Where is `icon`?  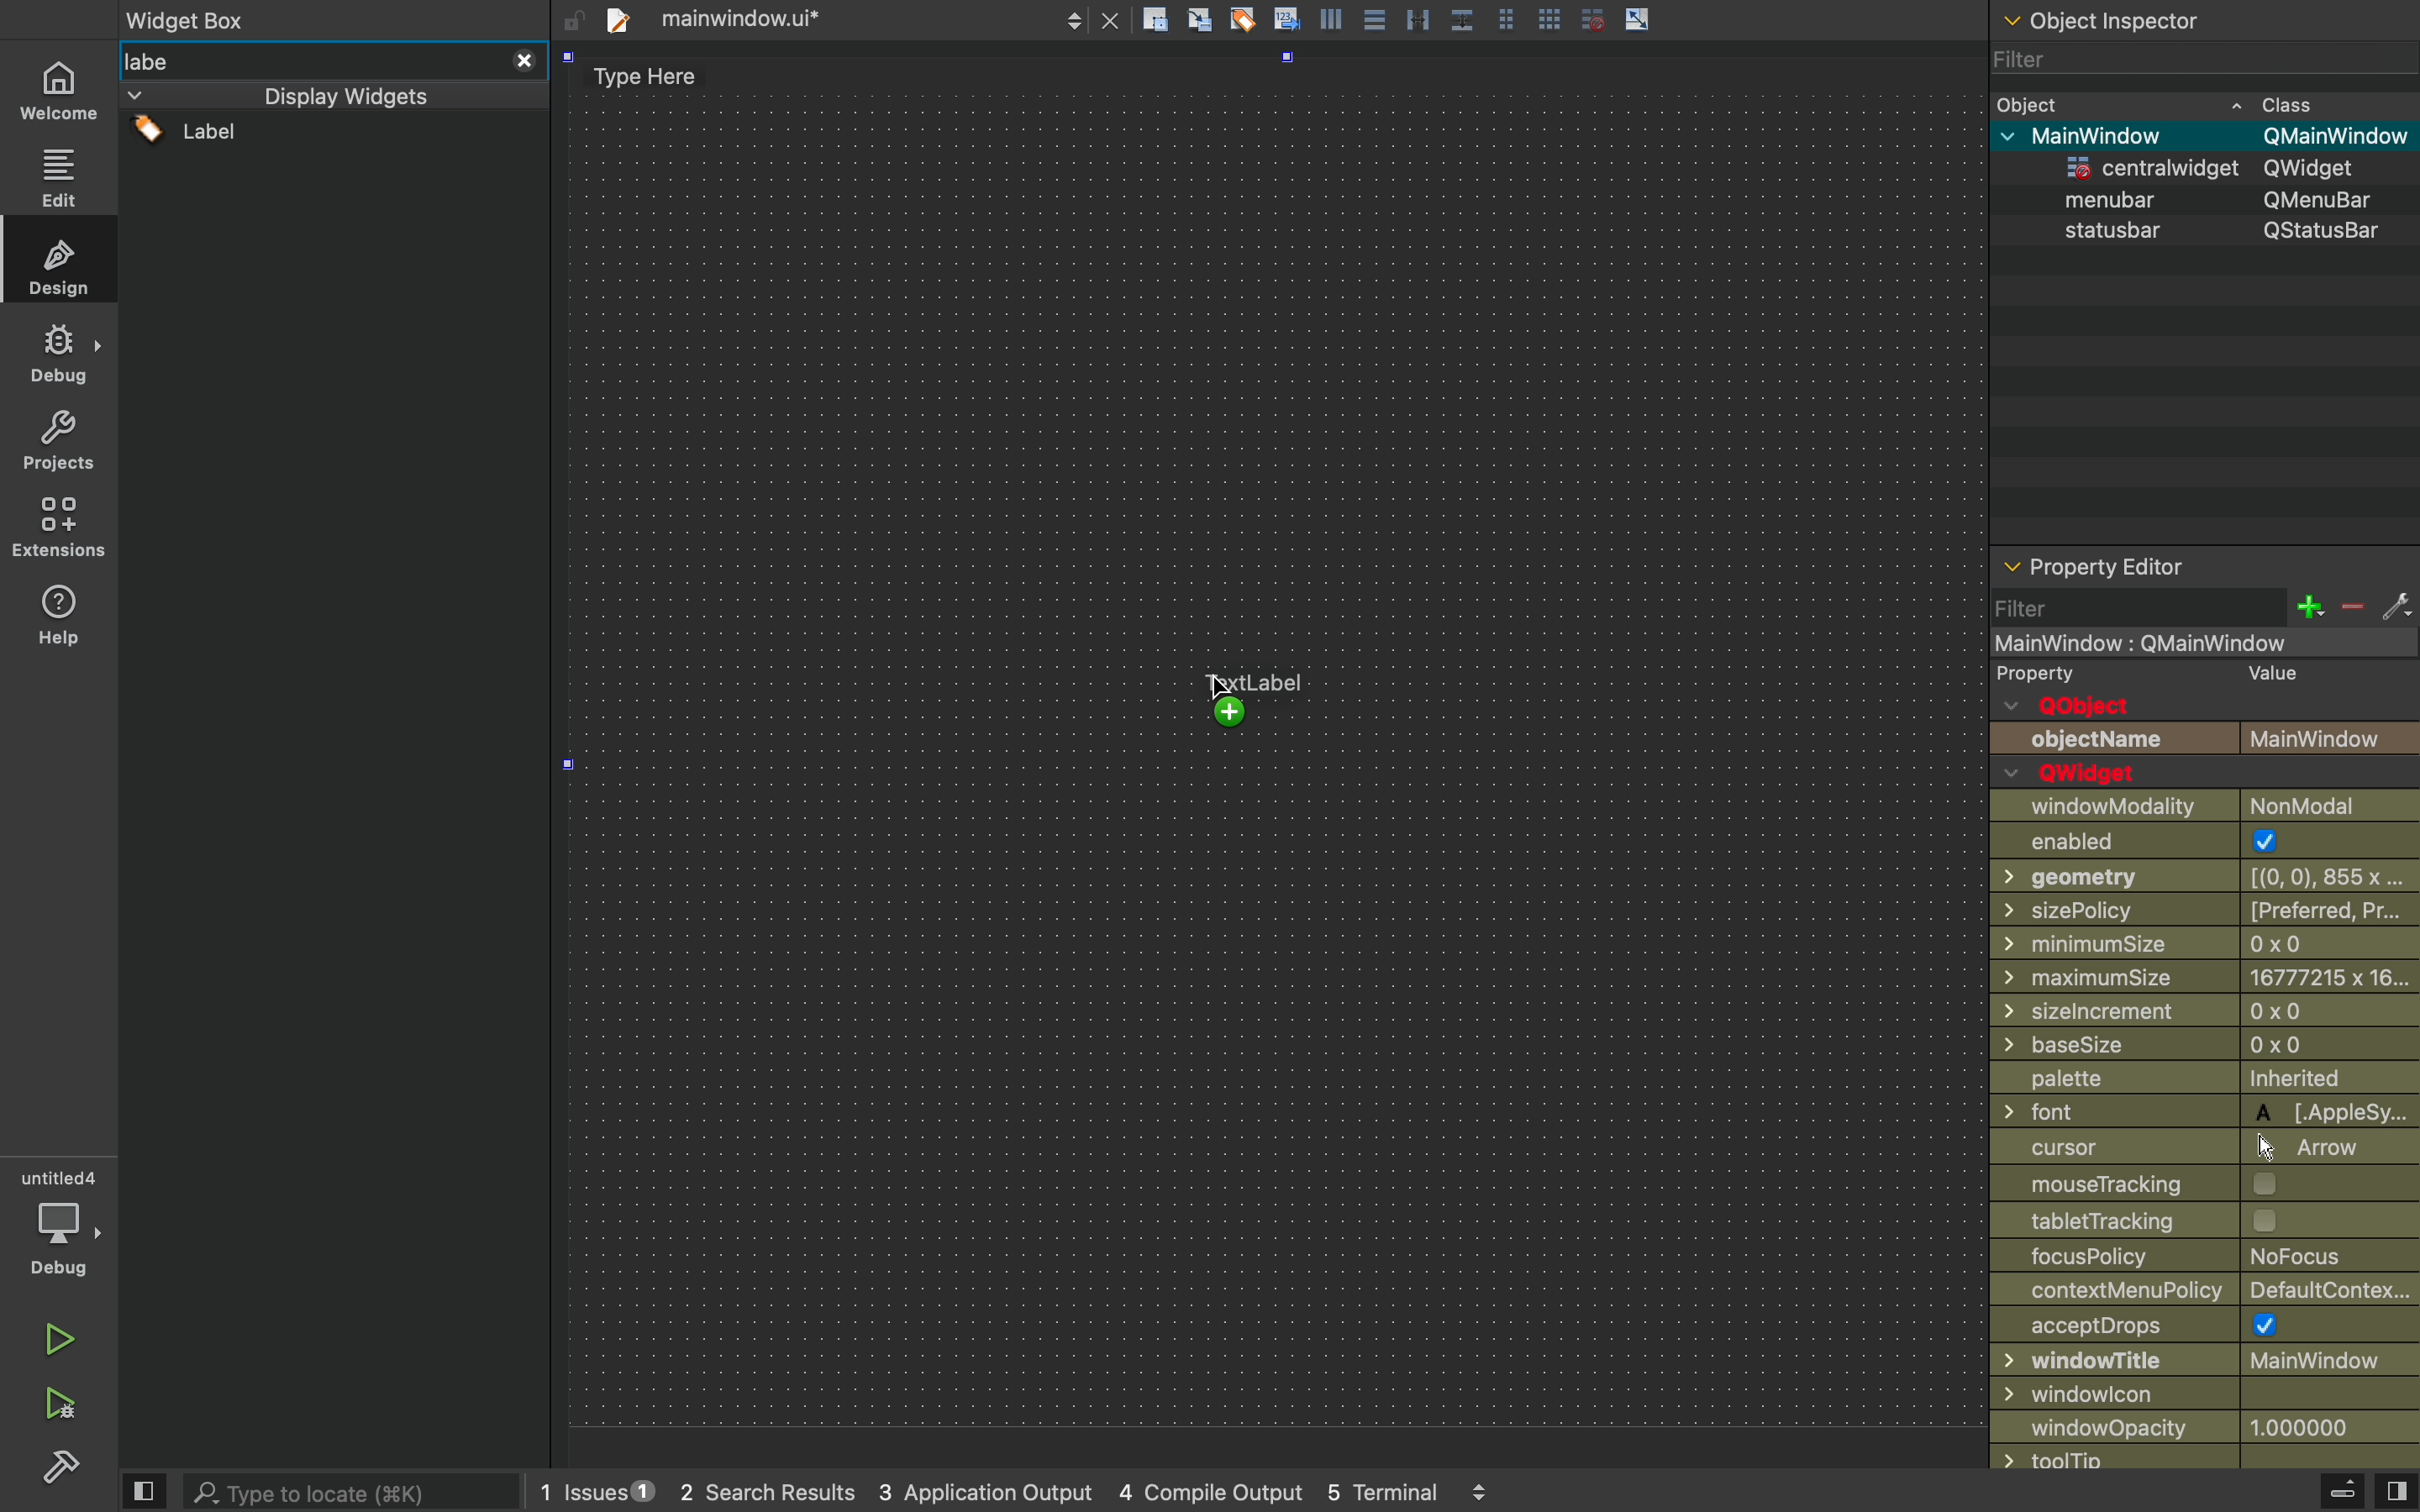 icon is located at coordinates (1202, 21).